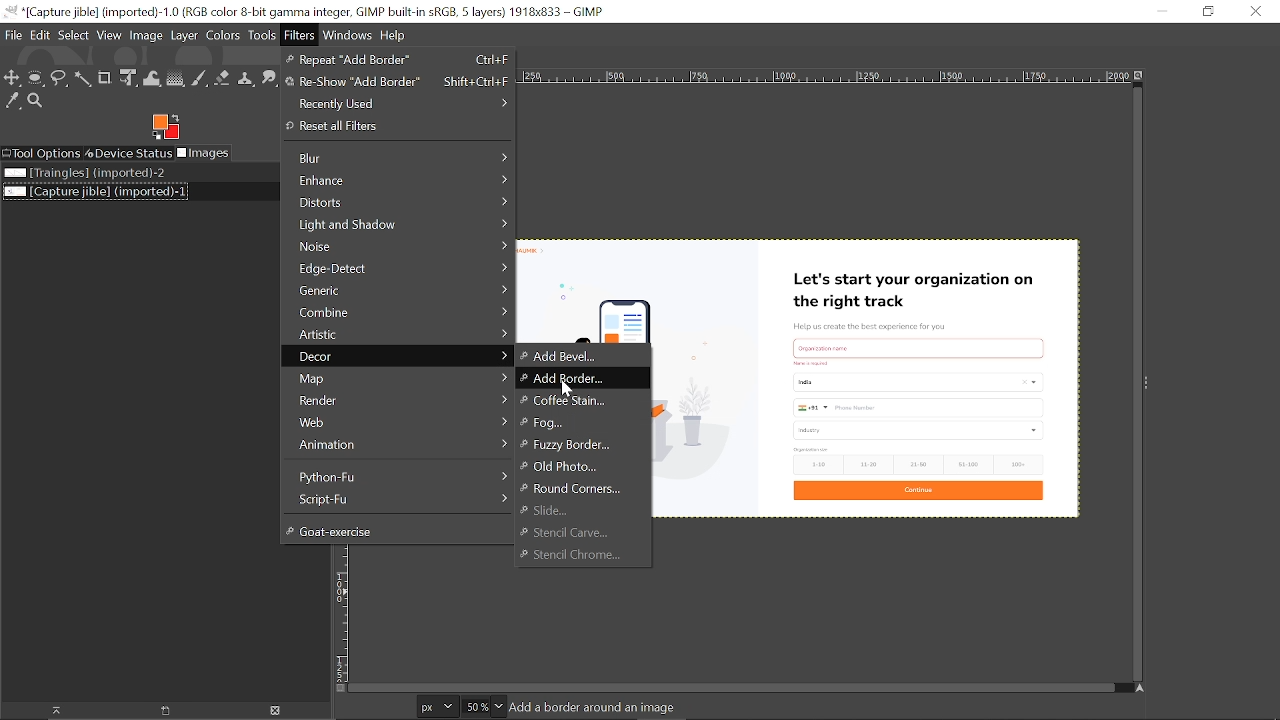 The height and width of the screenshot is (720, 1280). What do you see at coordinates (399, 102) in the screenshot?
I see `Recently used` at bounding box center [399, 102].